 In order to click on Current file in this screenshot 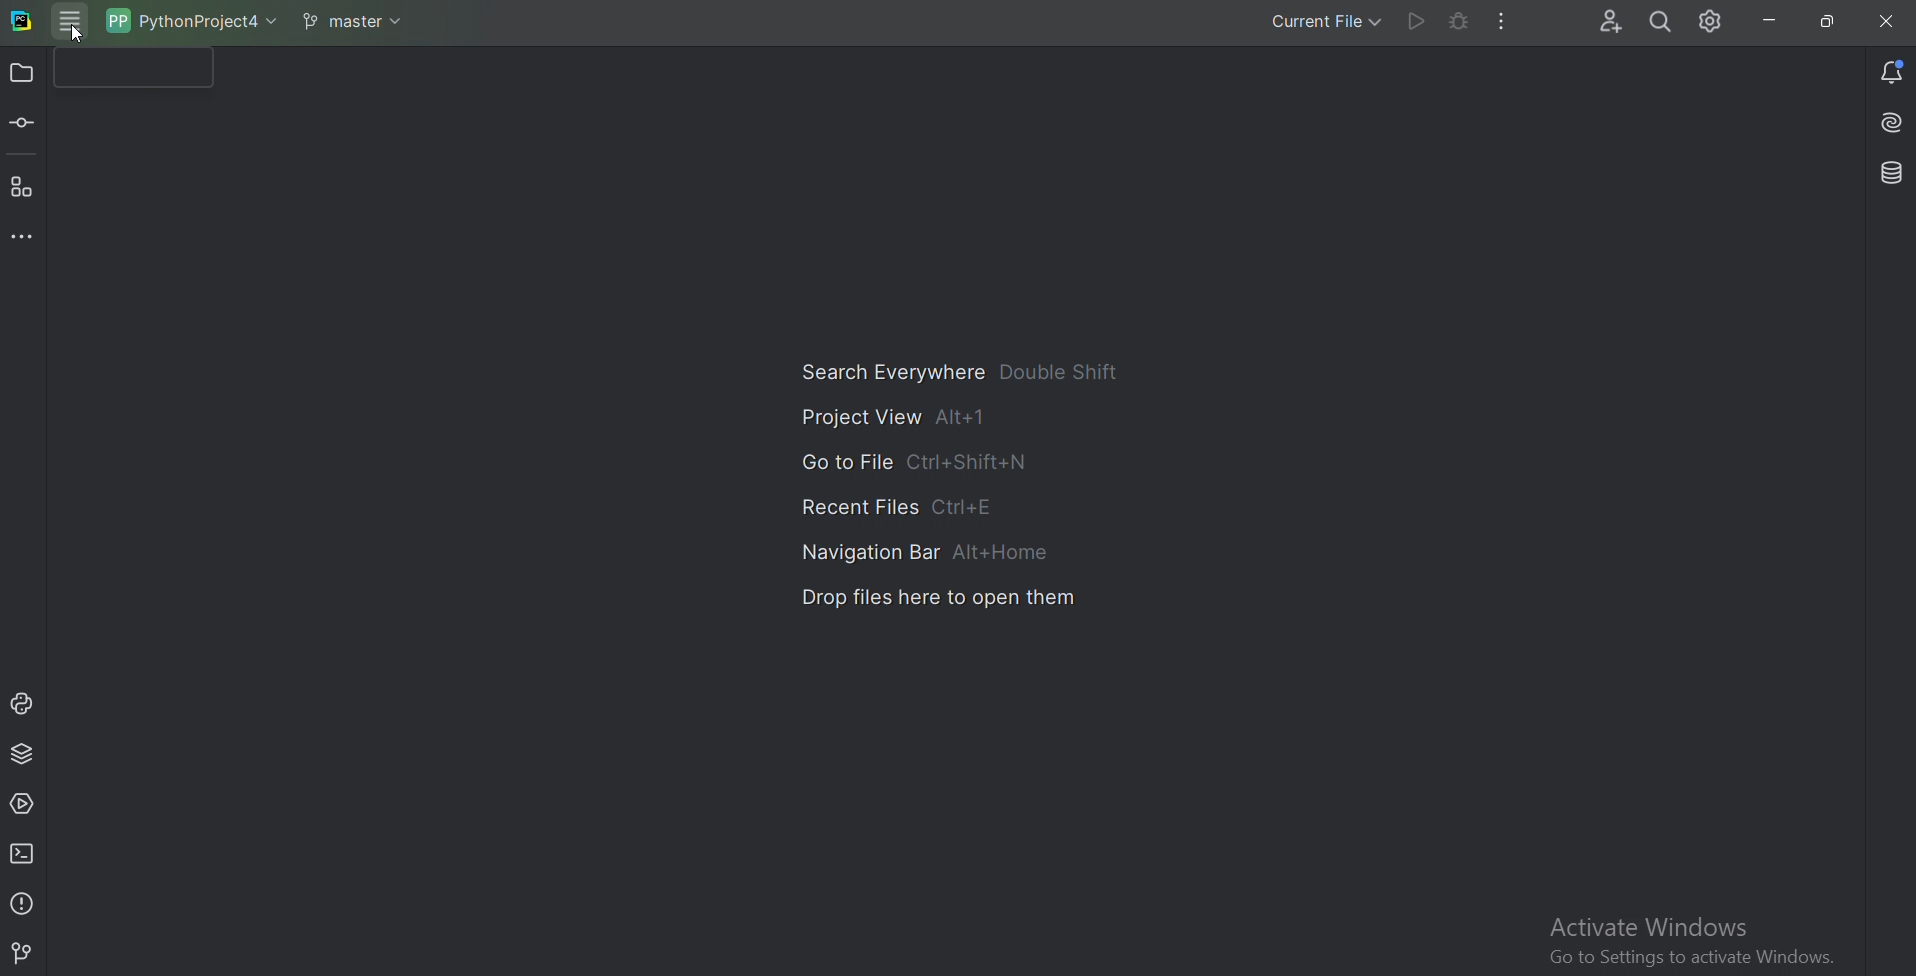, I will do `click(1311, 22)`.